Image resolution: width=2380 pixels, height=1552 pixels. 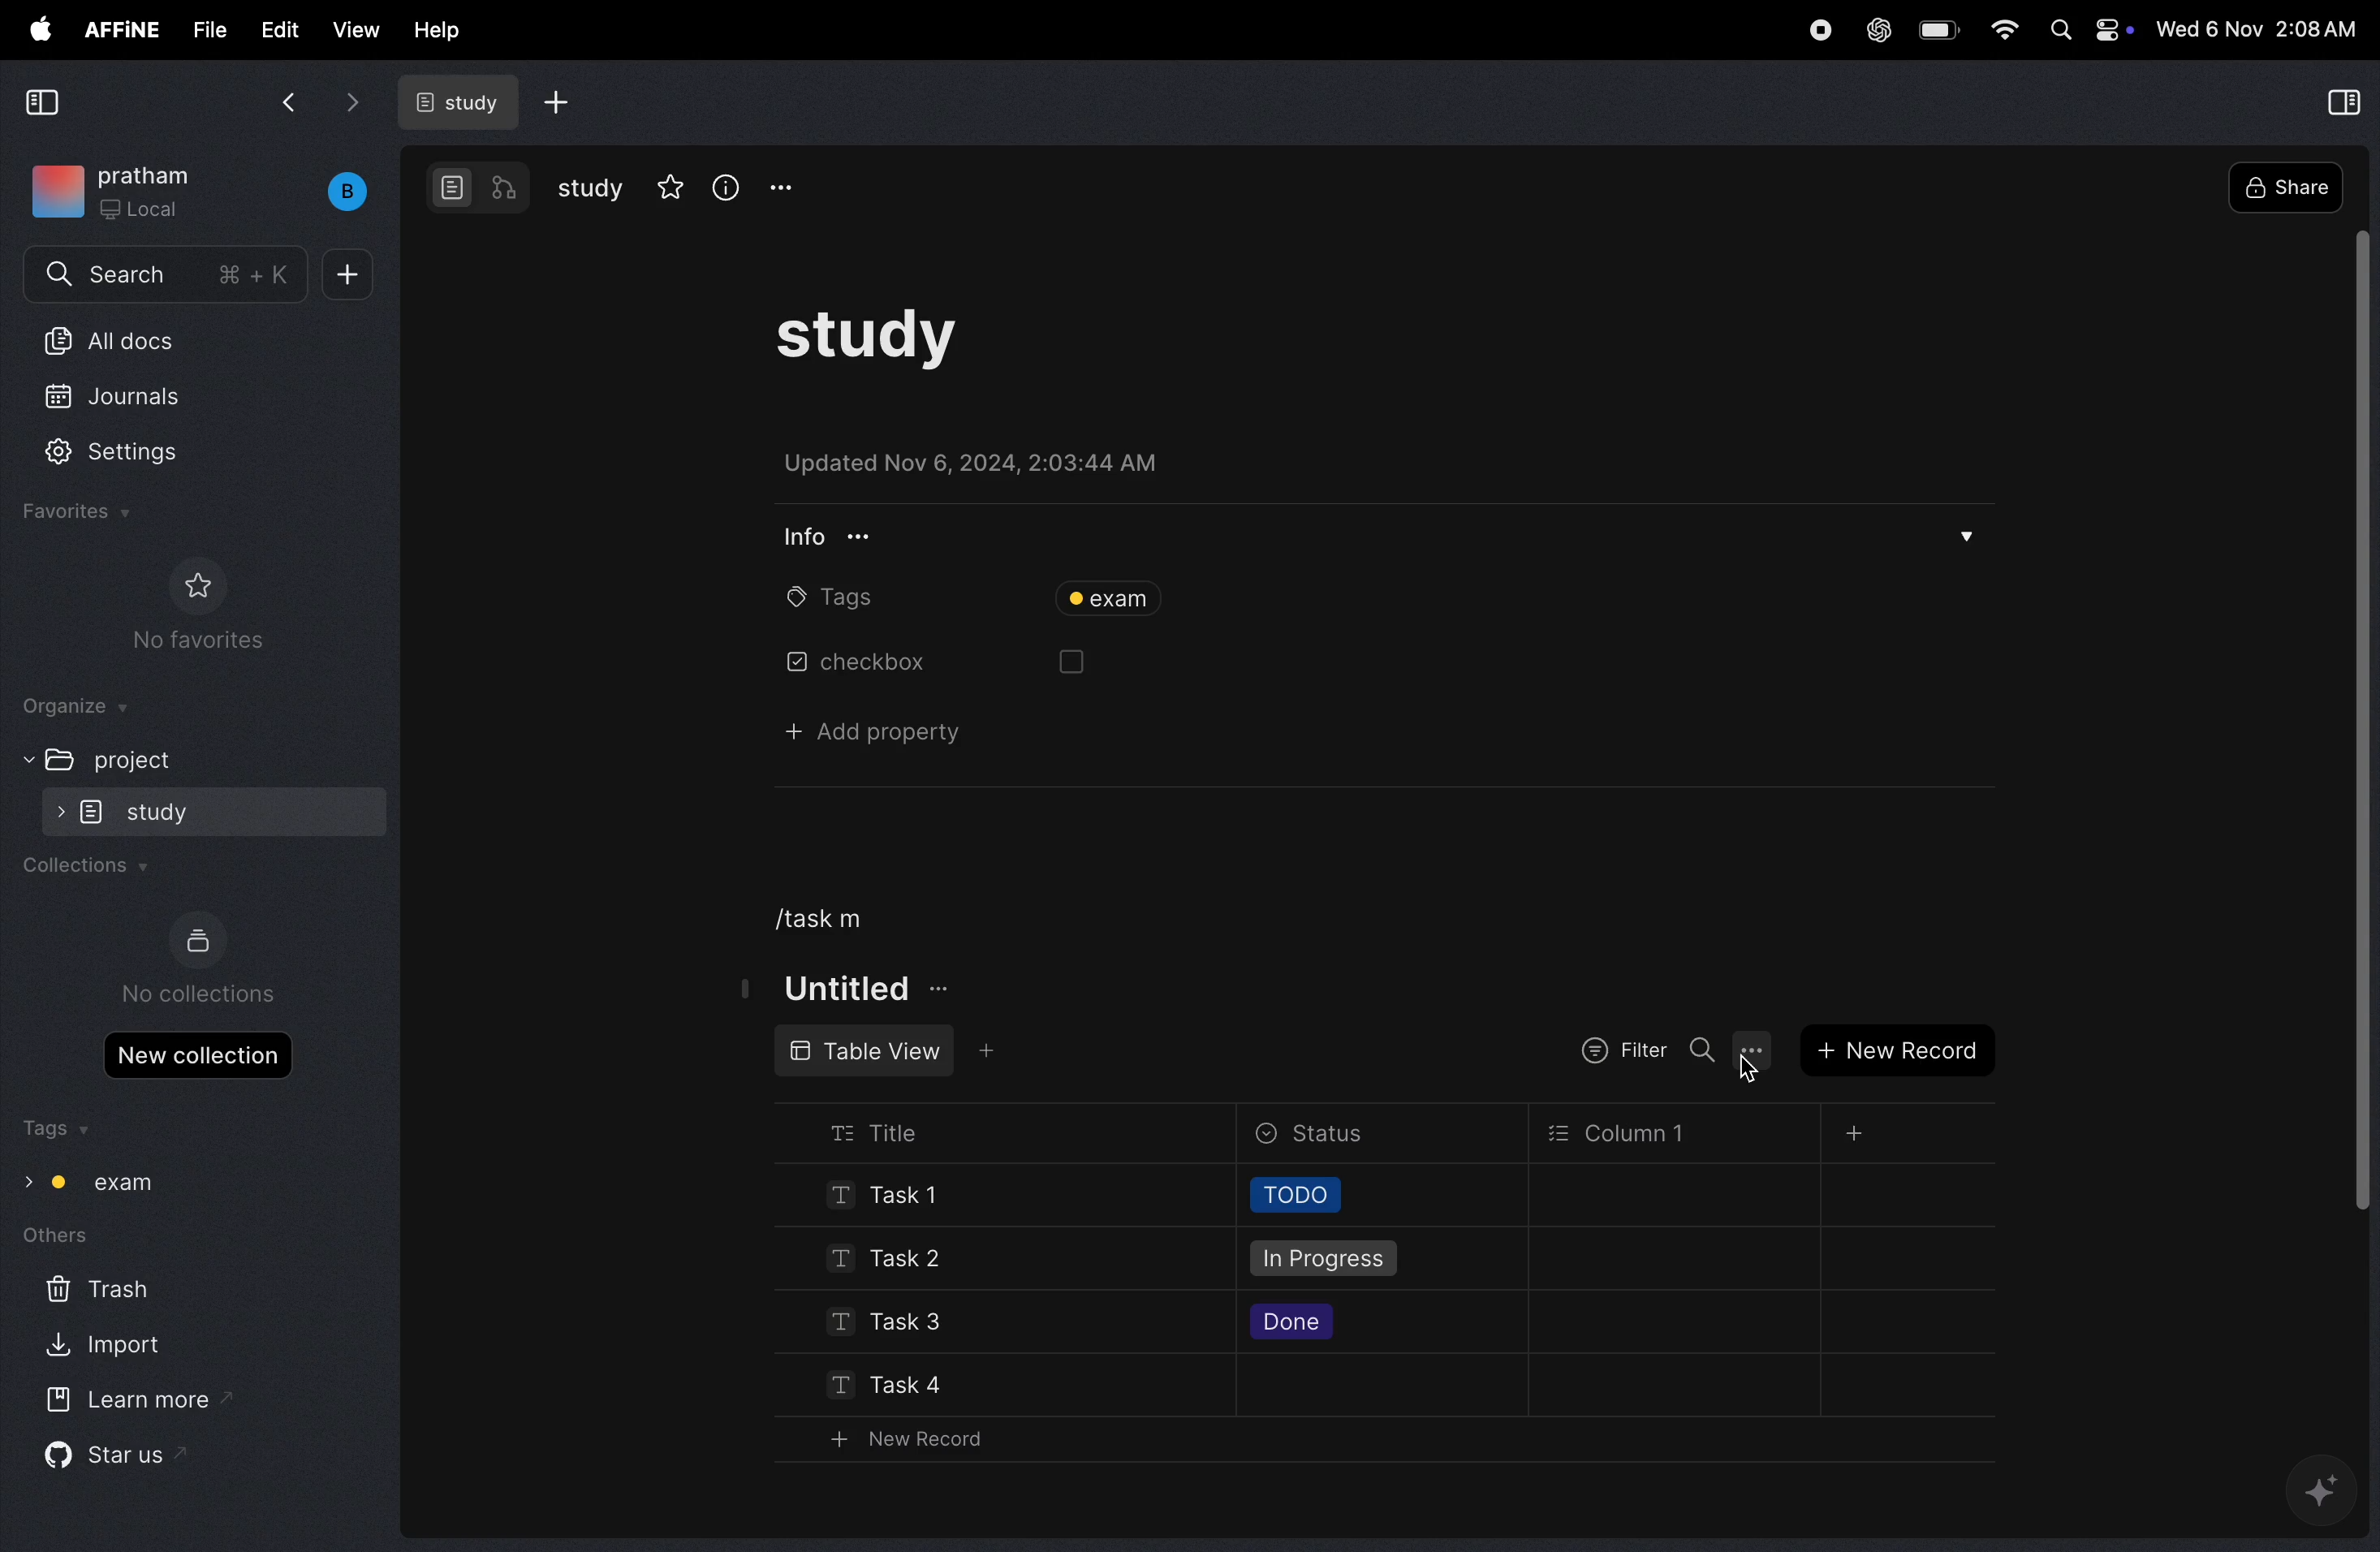 I want to click on coloumn 1, so click(x=1617, y=1133).